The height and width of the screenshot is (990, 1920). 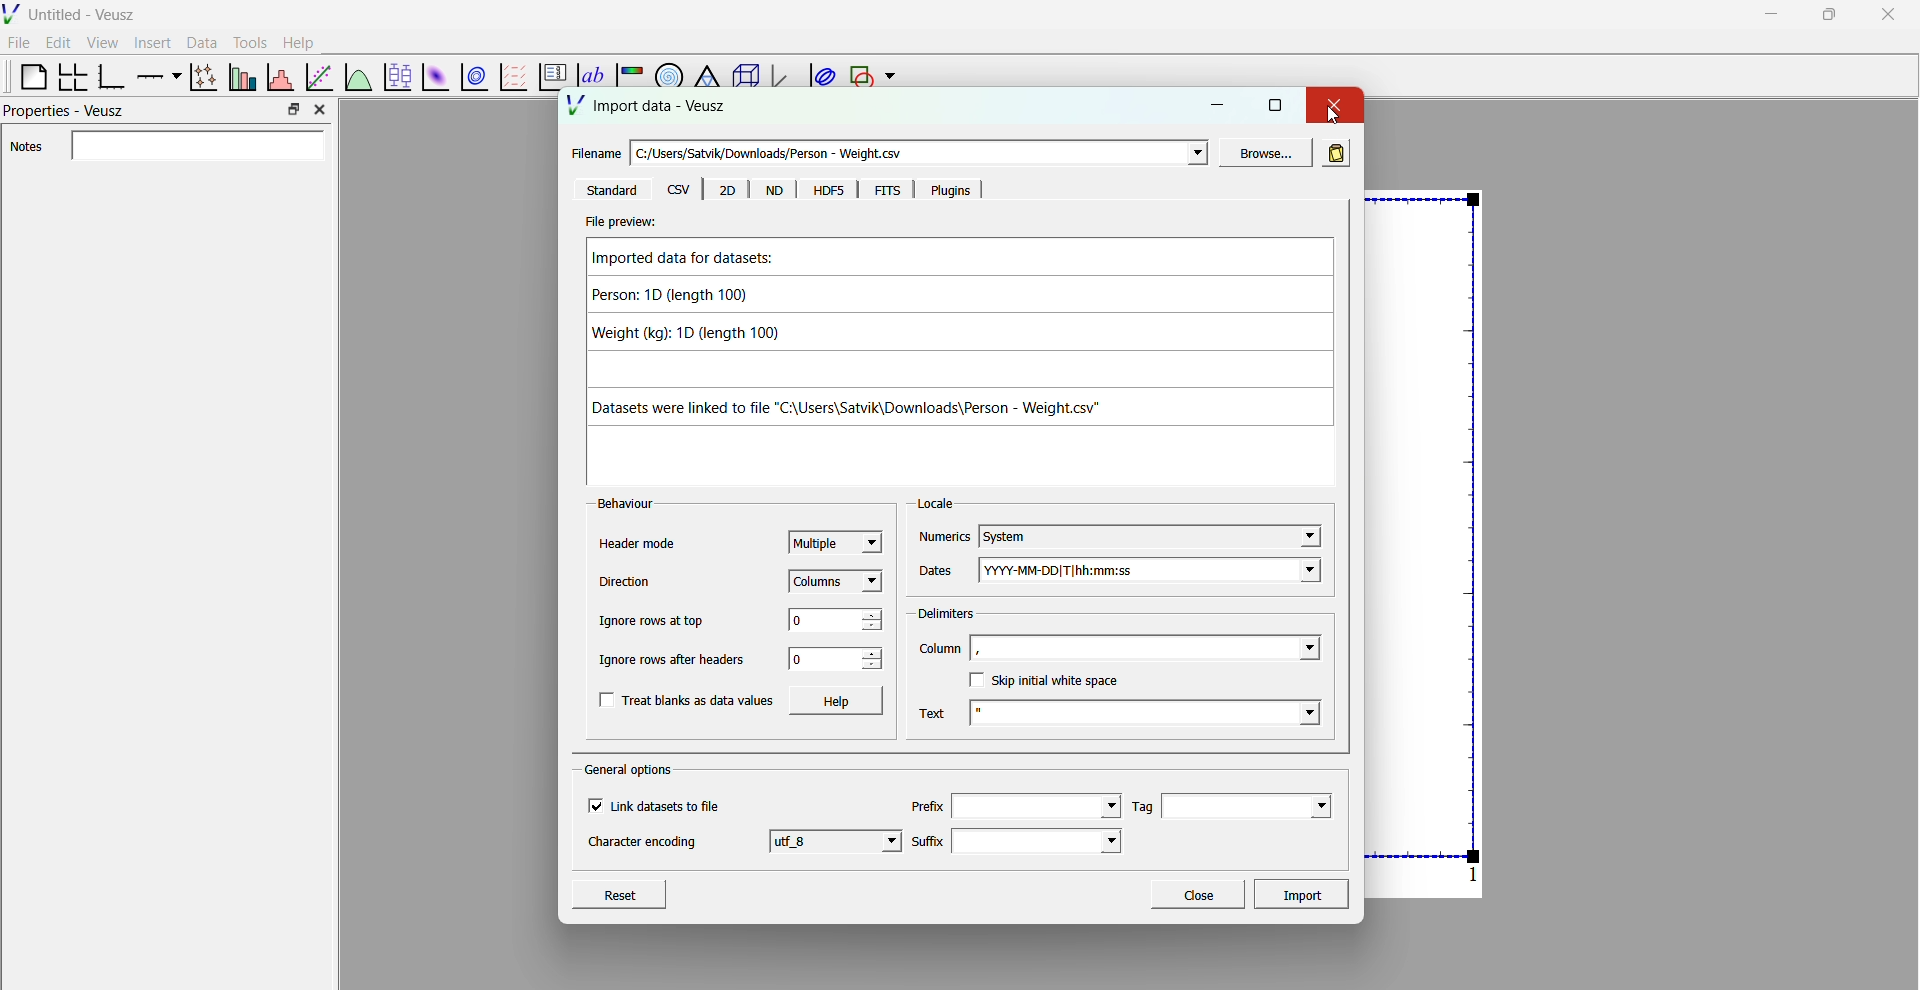 What do you see at coordinates (726, 190) in the screenshot?
I see `2D` at bounding box center [726, 190].